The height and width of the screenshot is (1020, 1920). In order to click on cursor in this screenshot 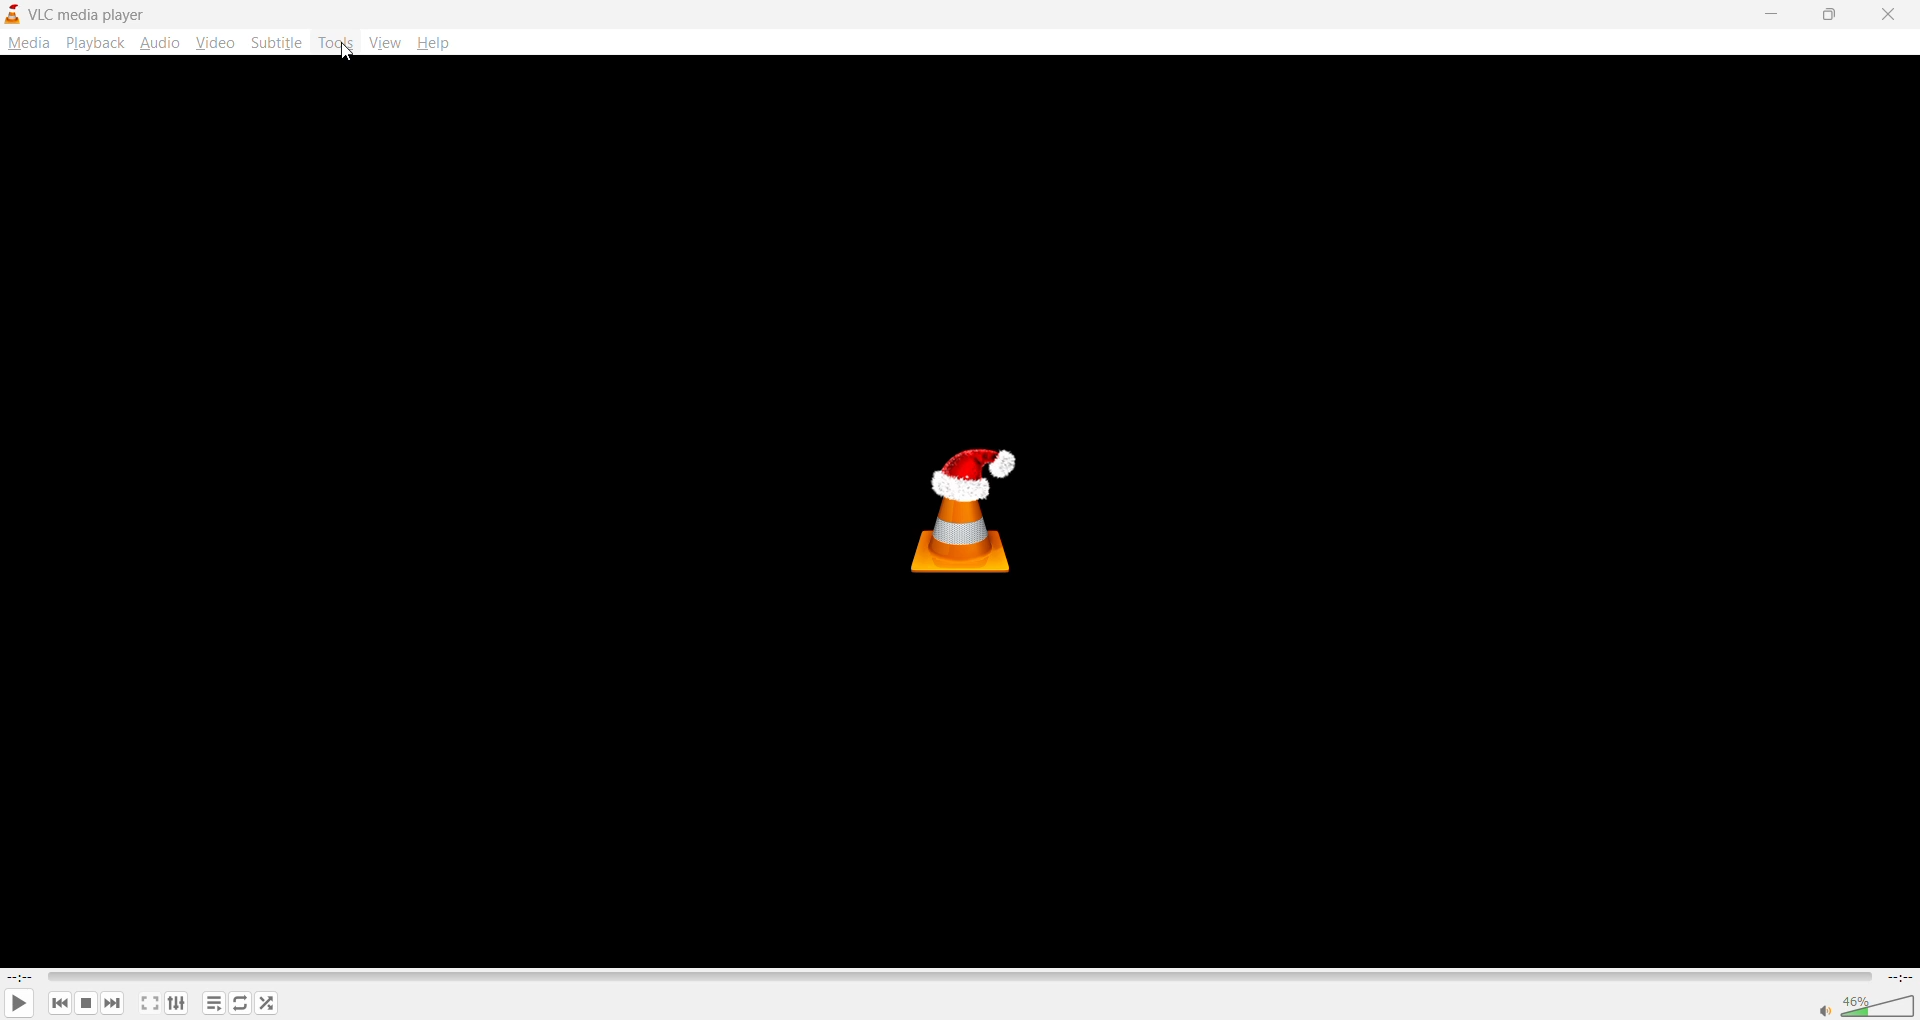, I will do `click(348, 55)`.